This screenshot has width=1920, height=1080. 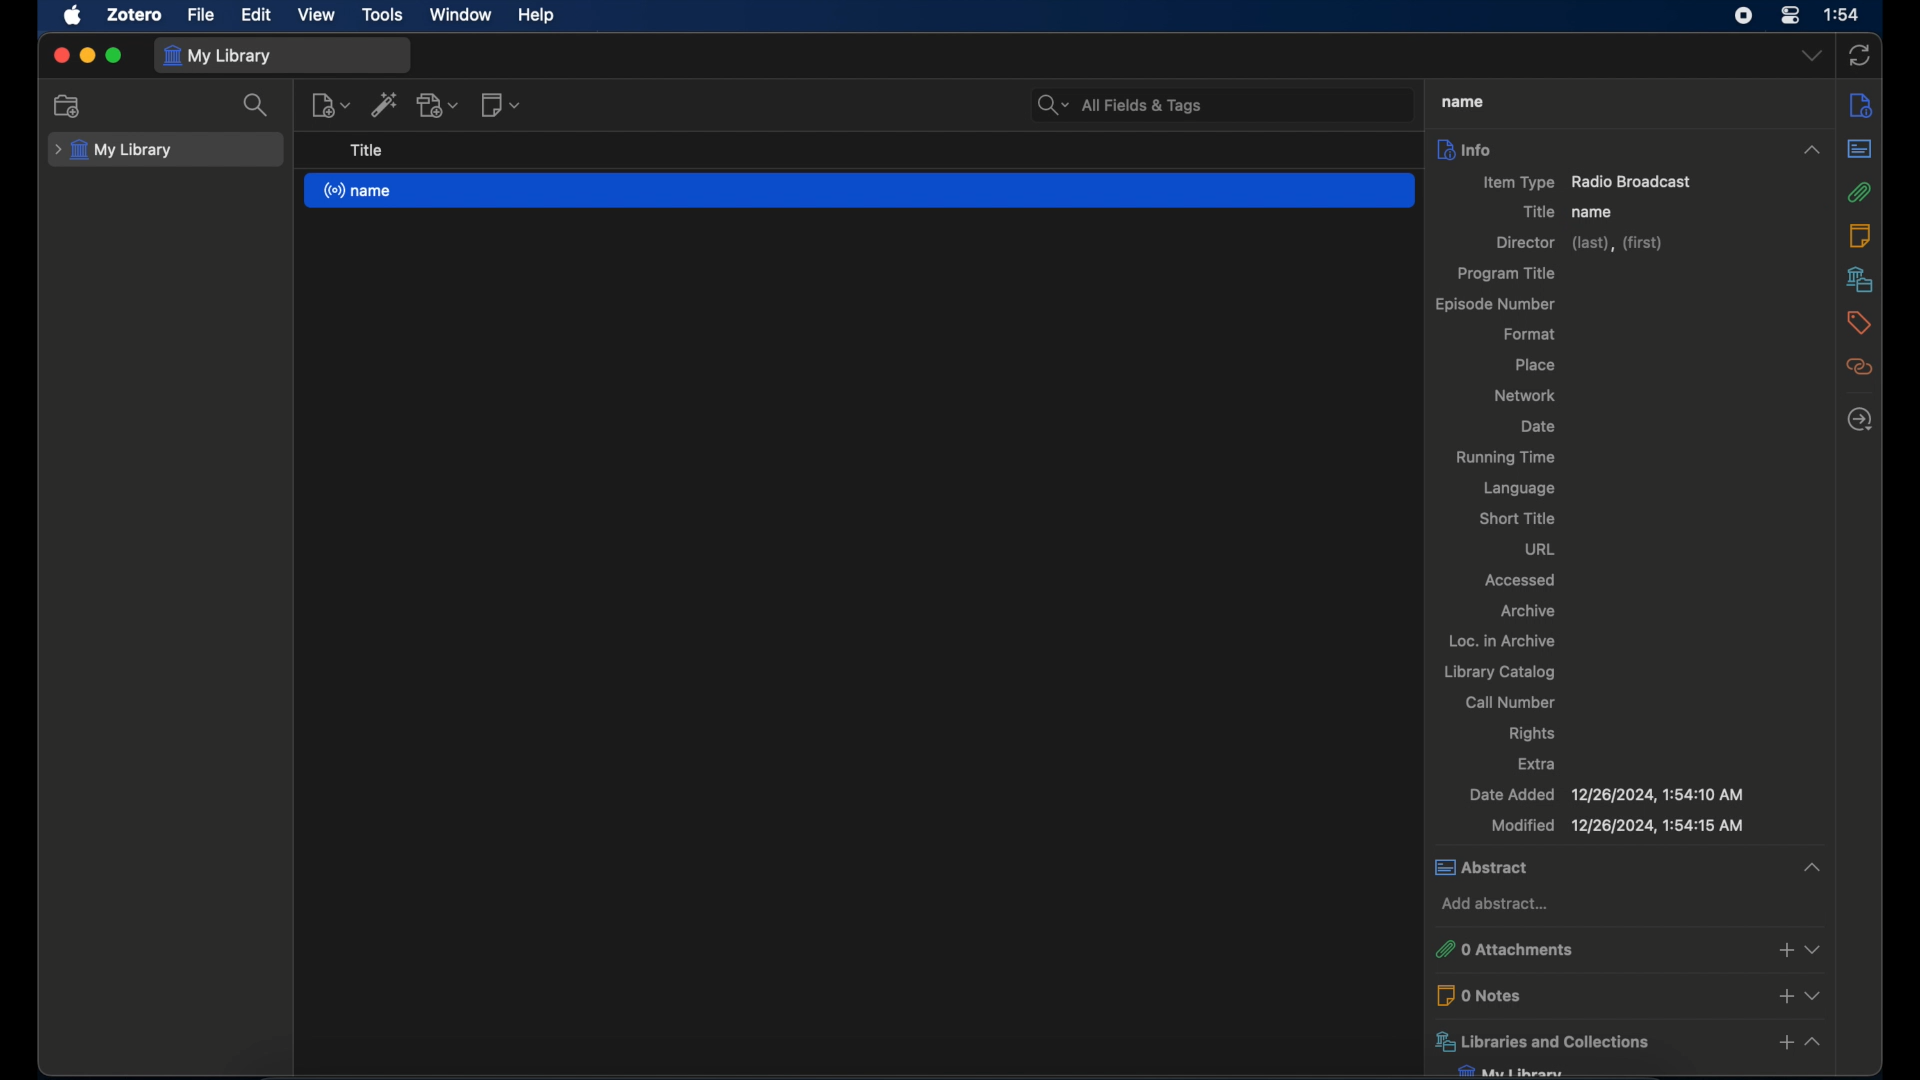 What do you see at coordinates (365, 150) in the screenshot?
I see `title` at bounding box center [365, 150].